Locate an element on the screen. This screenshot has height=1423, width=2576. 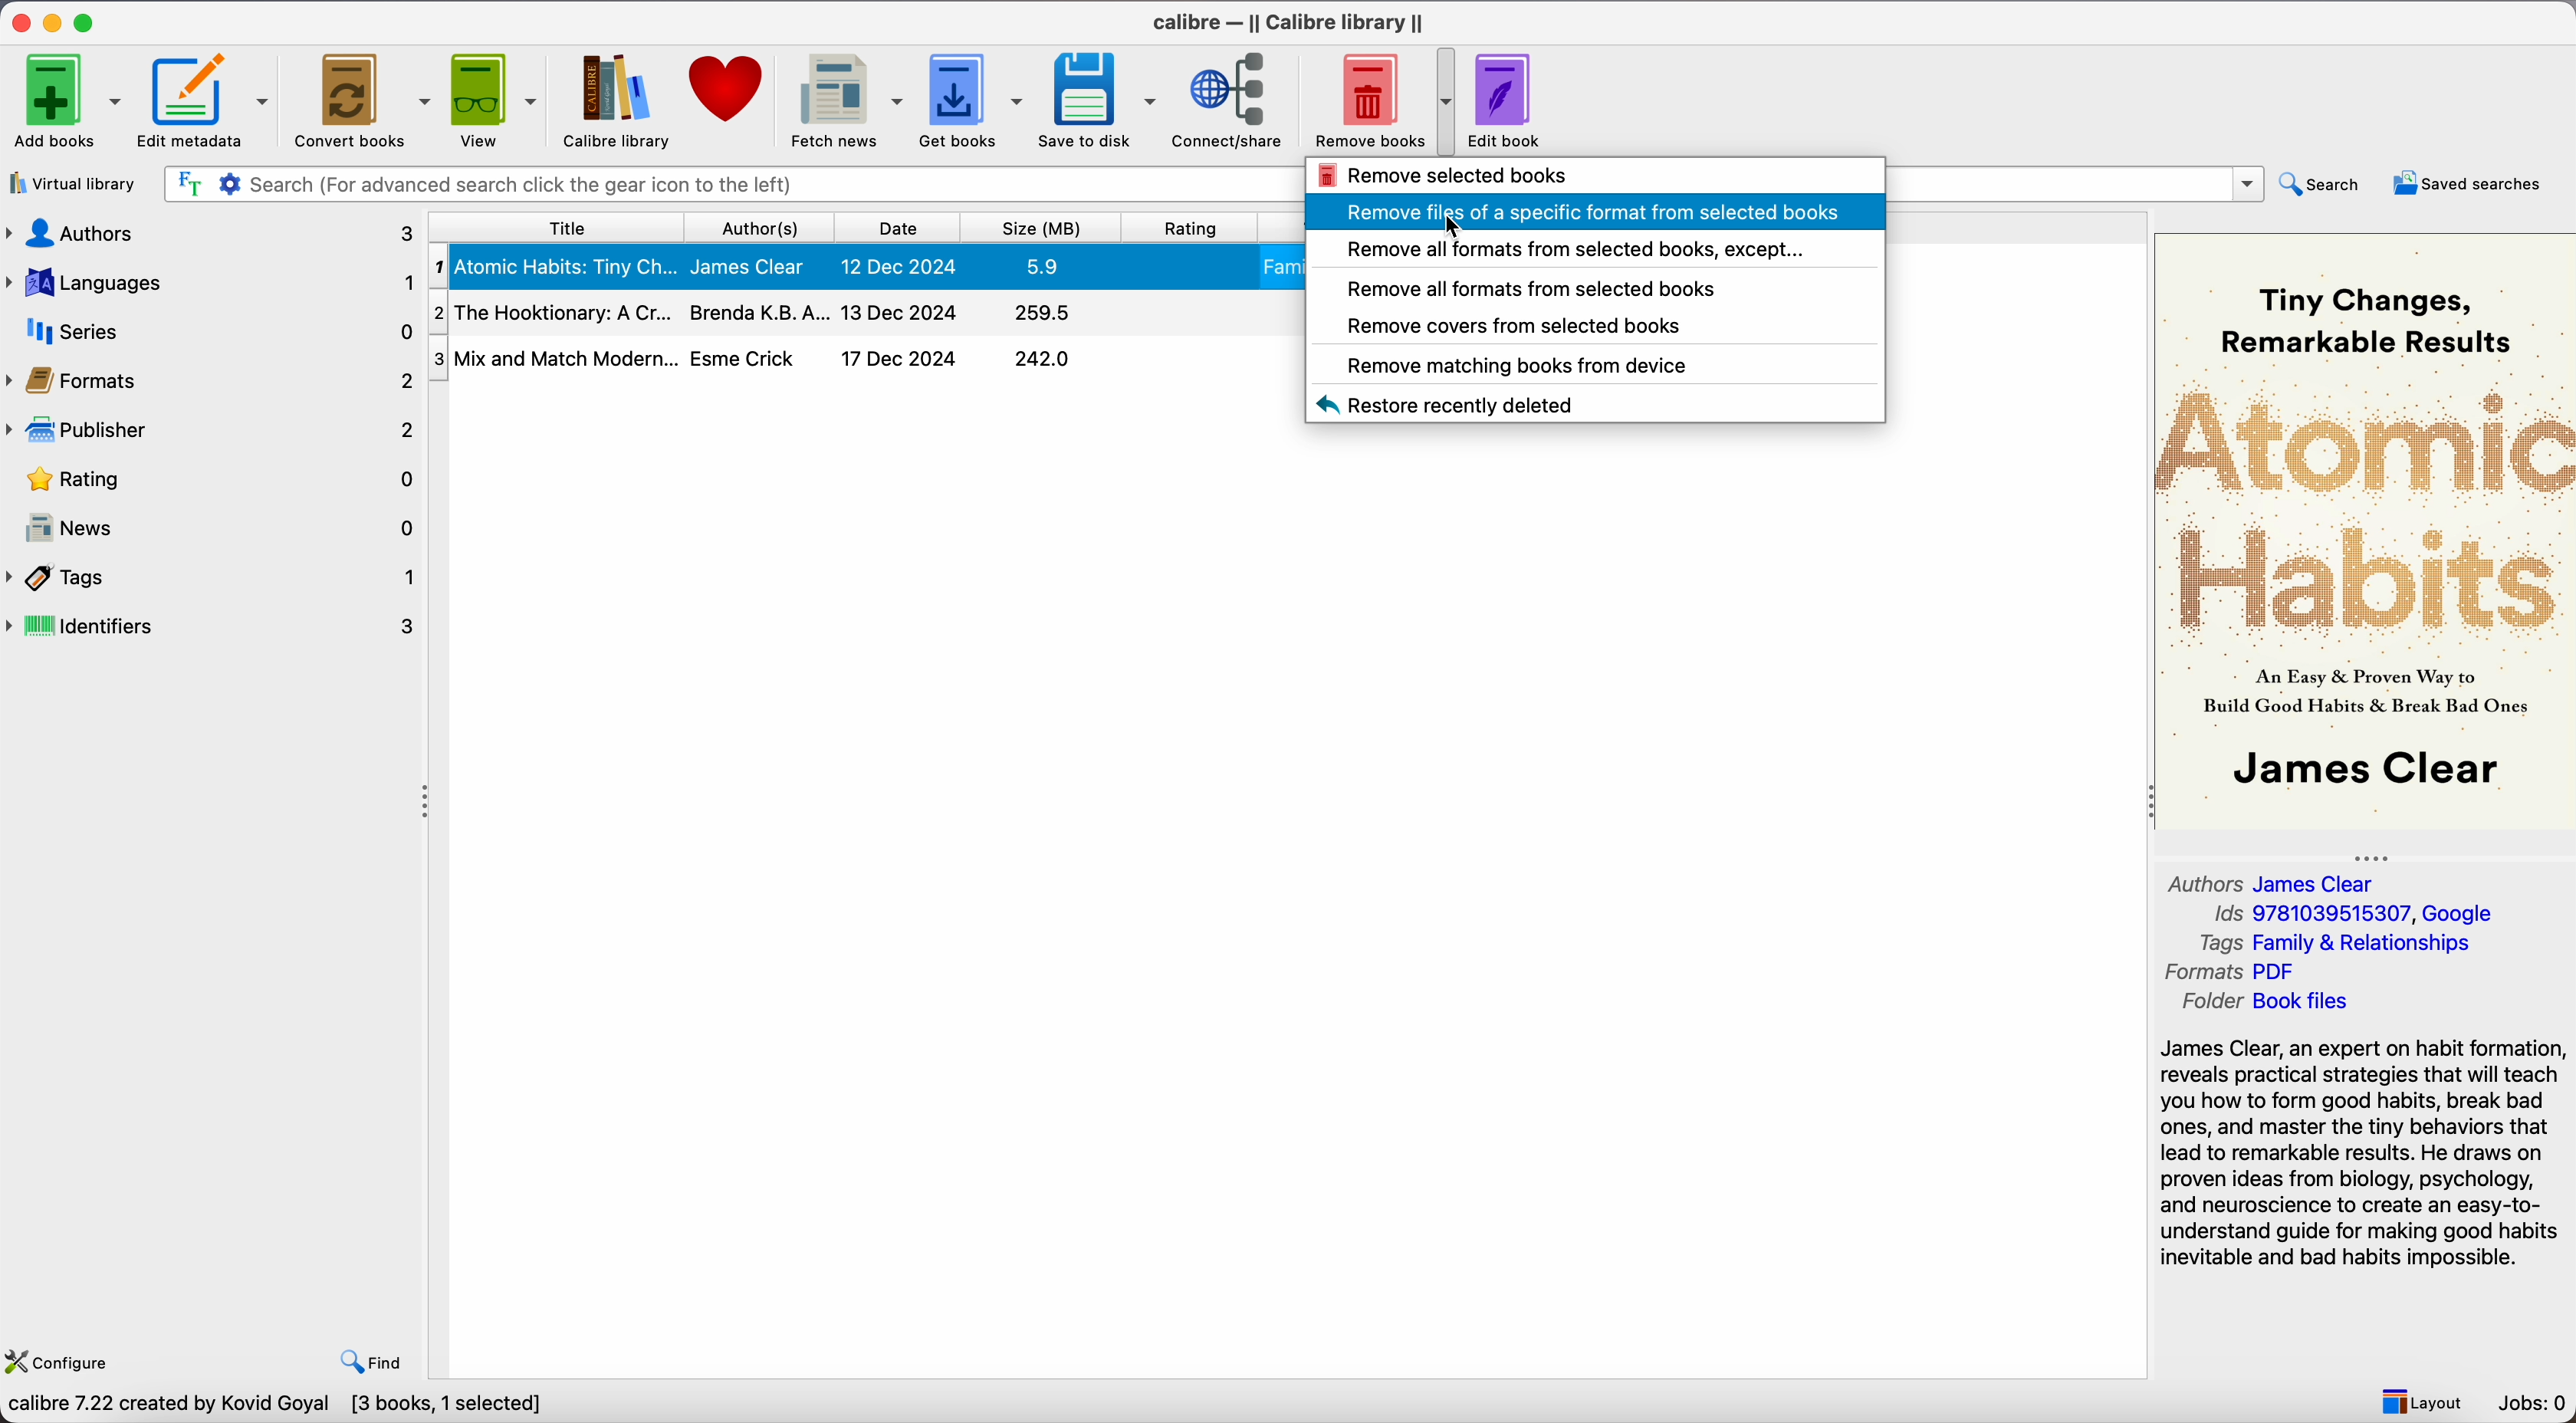
12 Dec 2024 is located at coordinates (902, 264).